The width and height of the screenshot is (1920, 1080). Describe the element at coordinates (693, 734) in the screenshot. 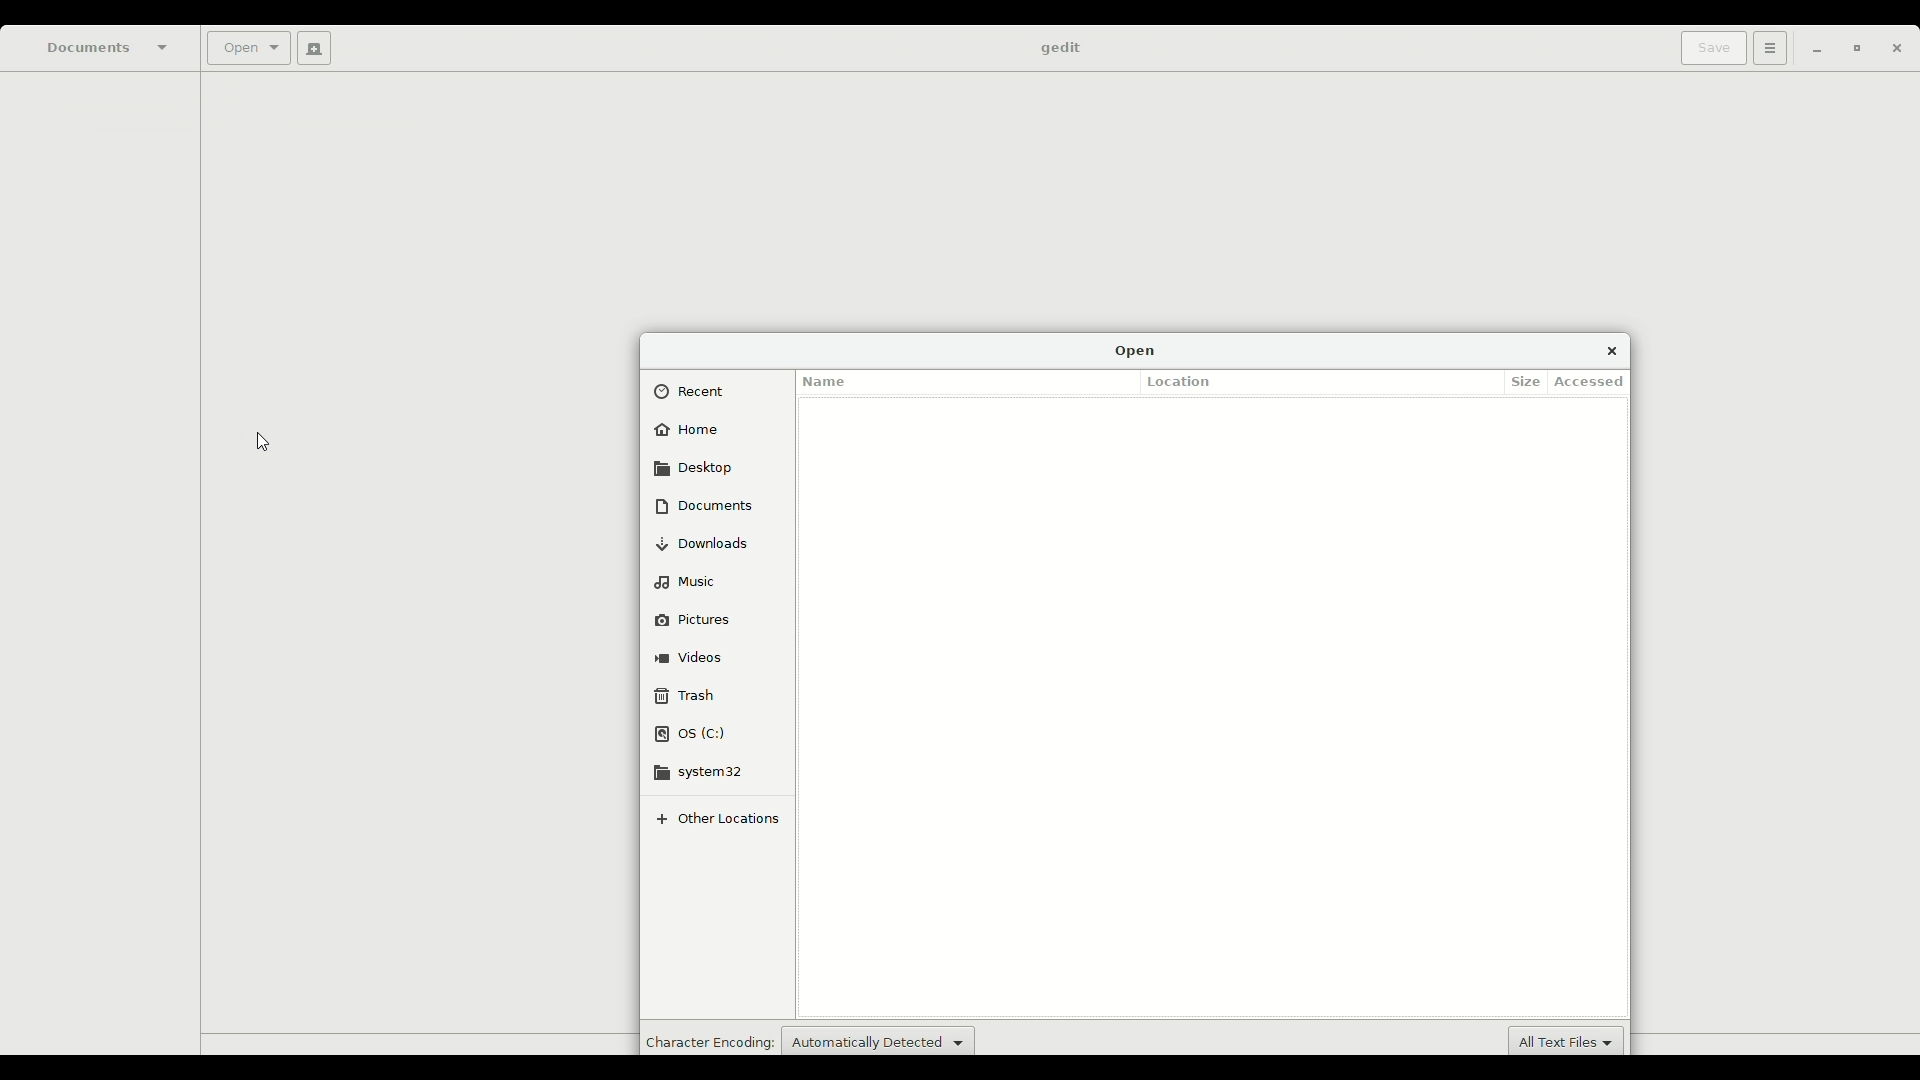

I see `OS` at that location.